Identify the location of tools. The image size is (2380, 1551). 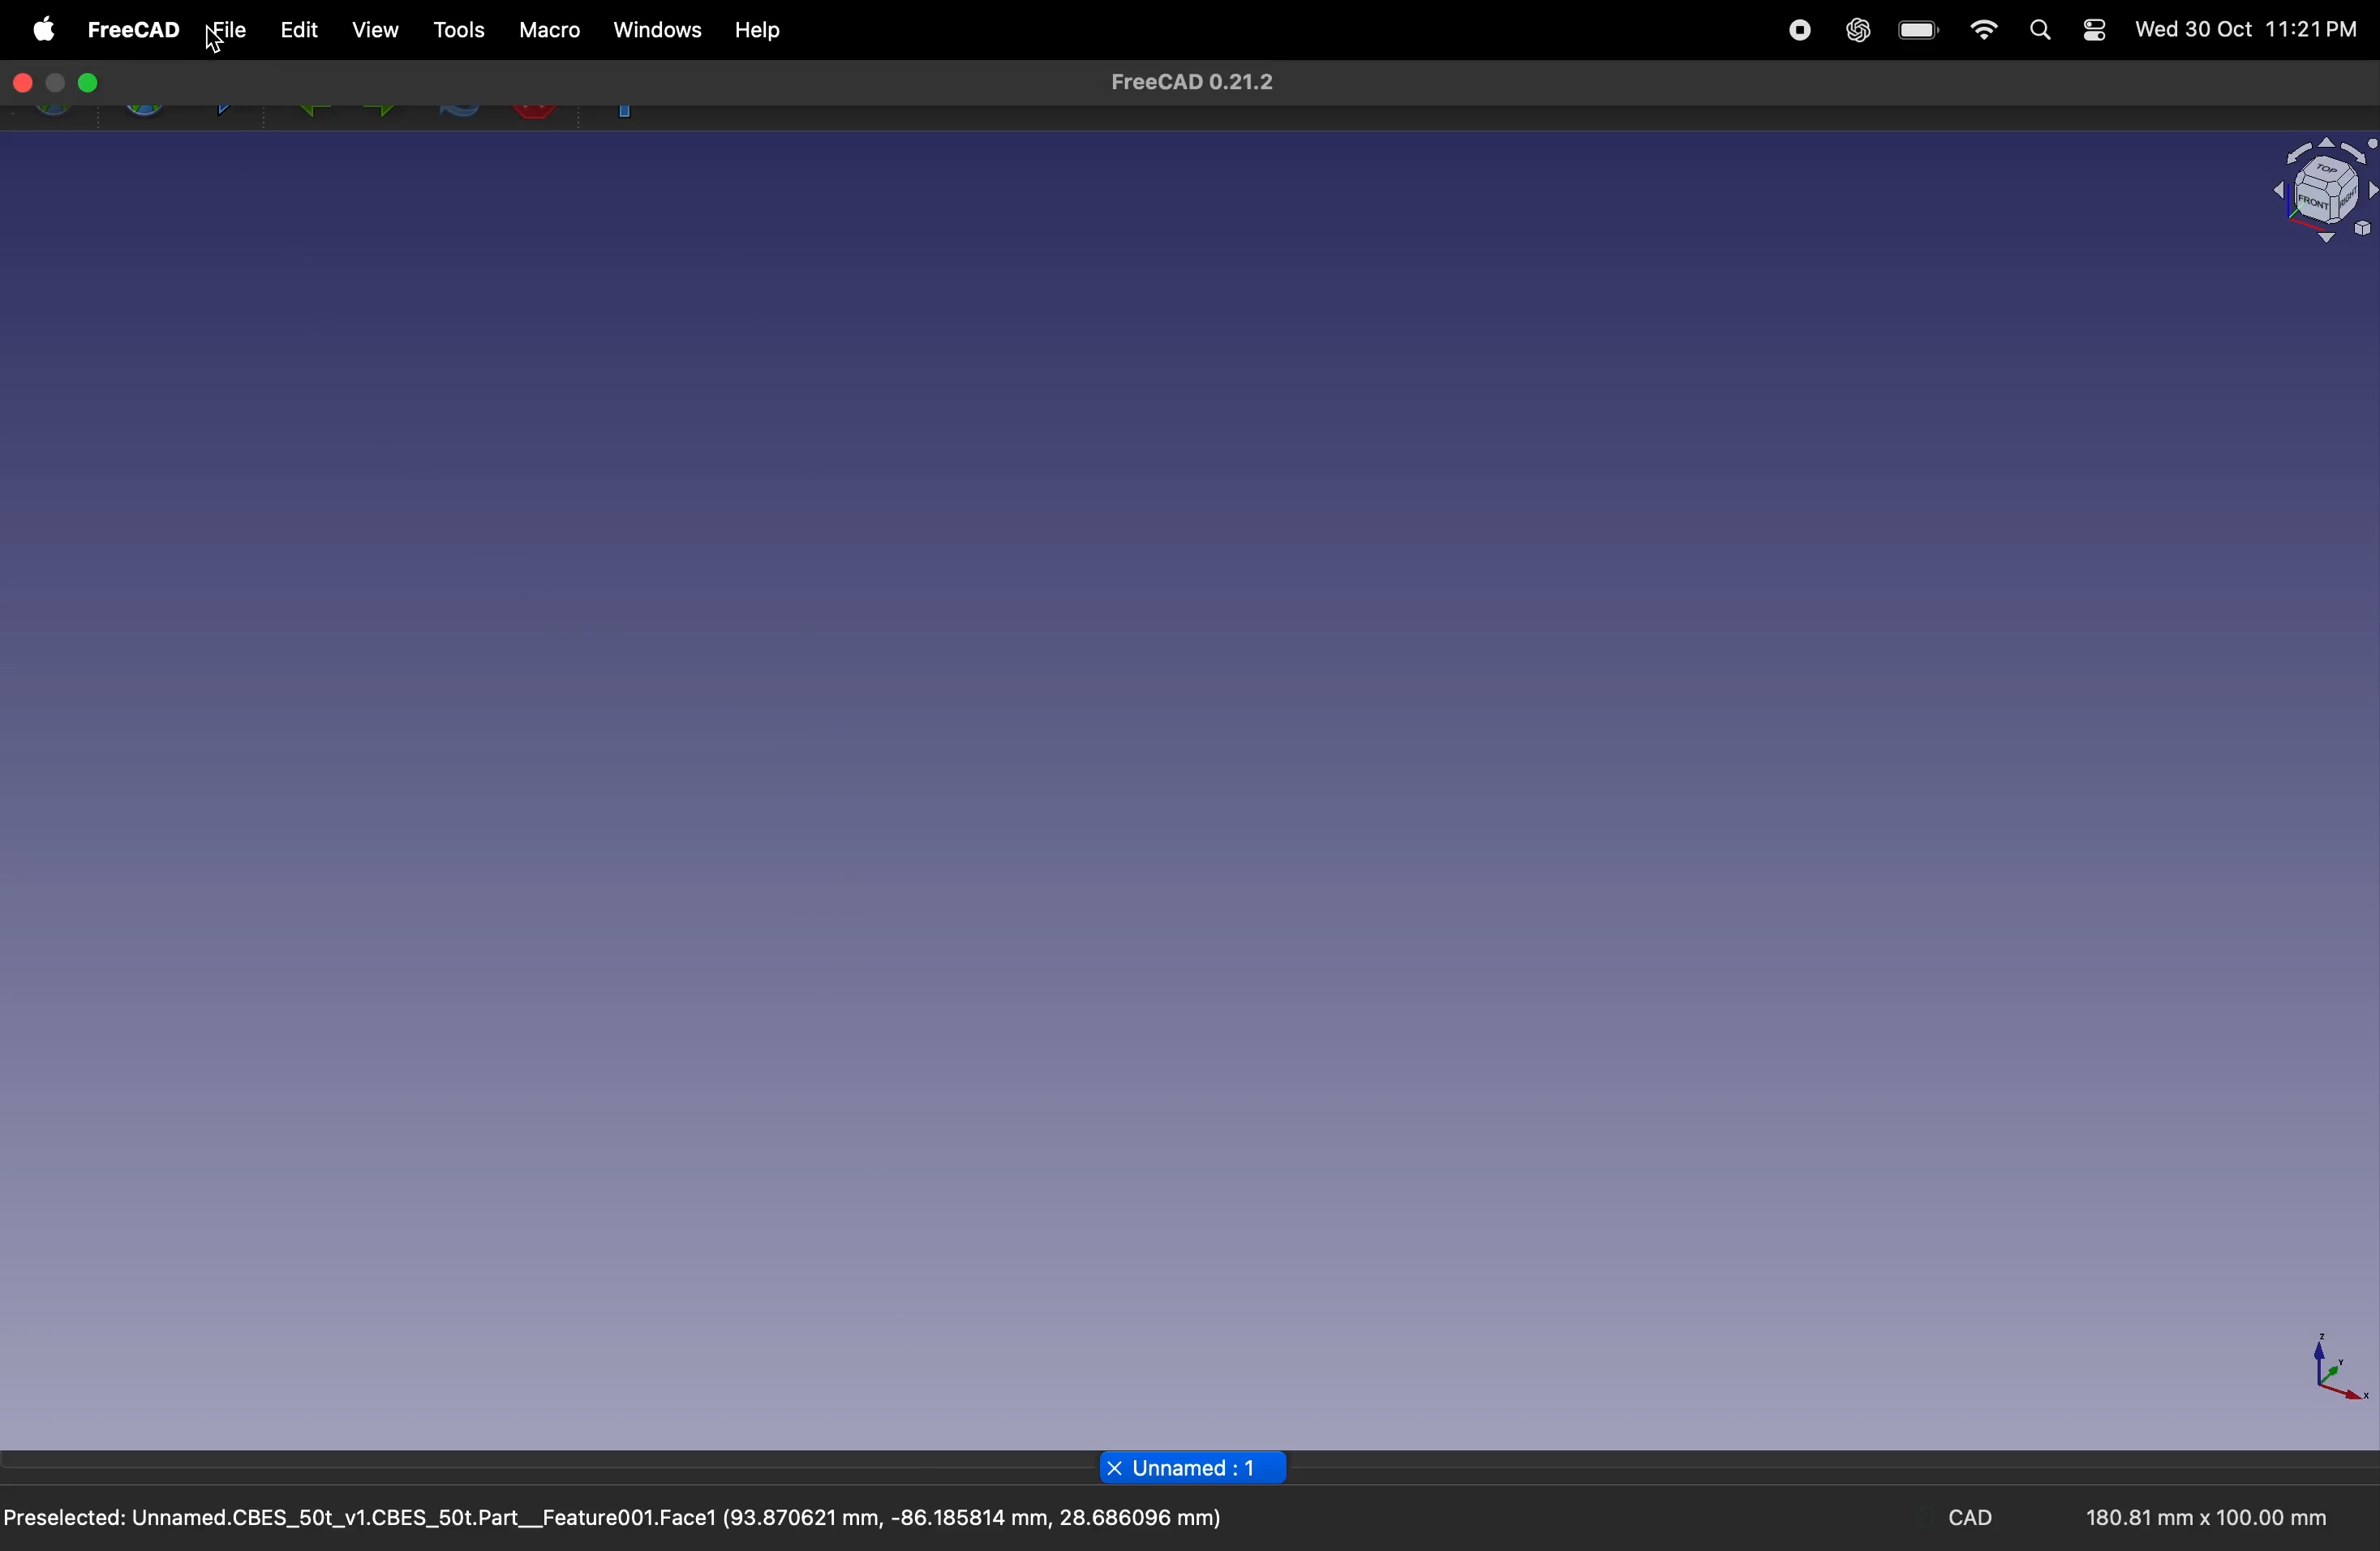
(453, 30).